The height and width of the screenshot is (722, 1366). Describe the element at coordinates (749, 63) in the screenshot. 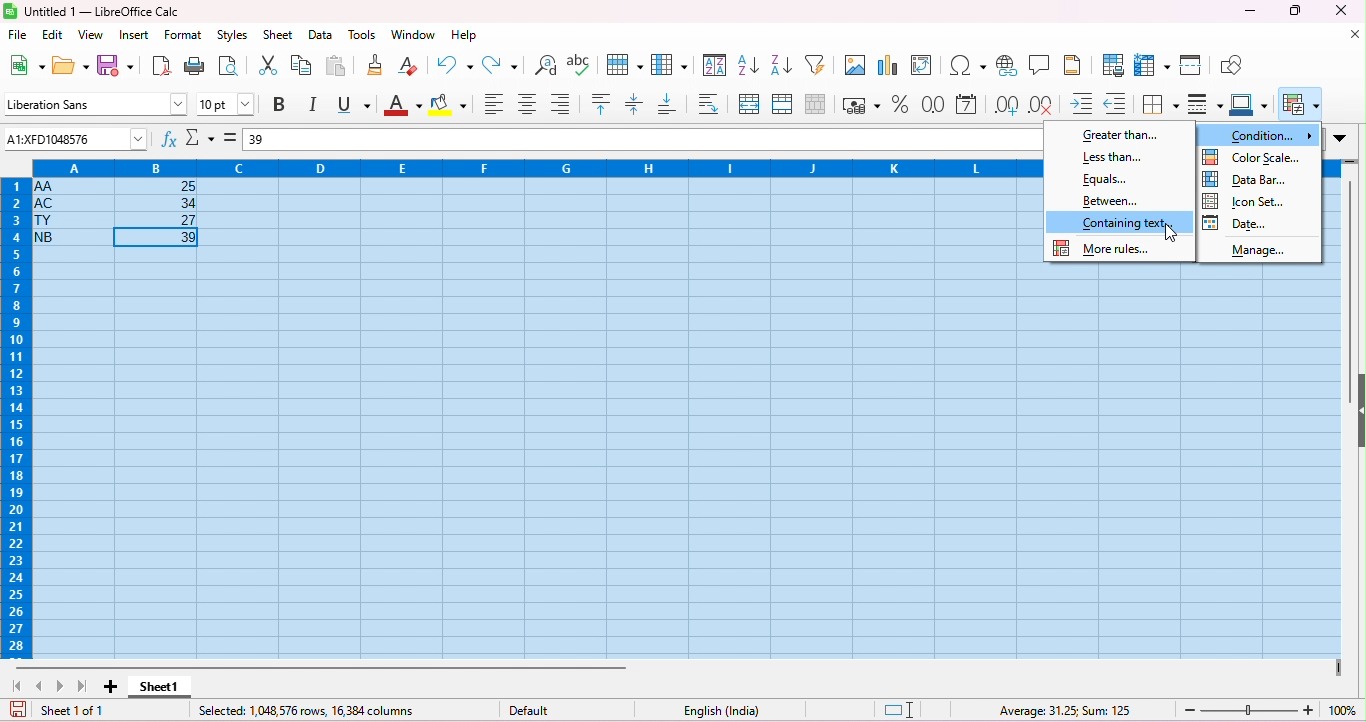

I see `sort ascending` at that location.